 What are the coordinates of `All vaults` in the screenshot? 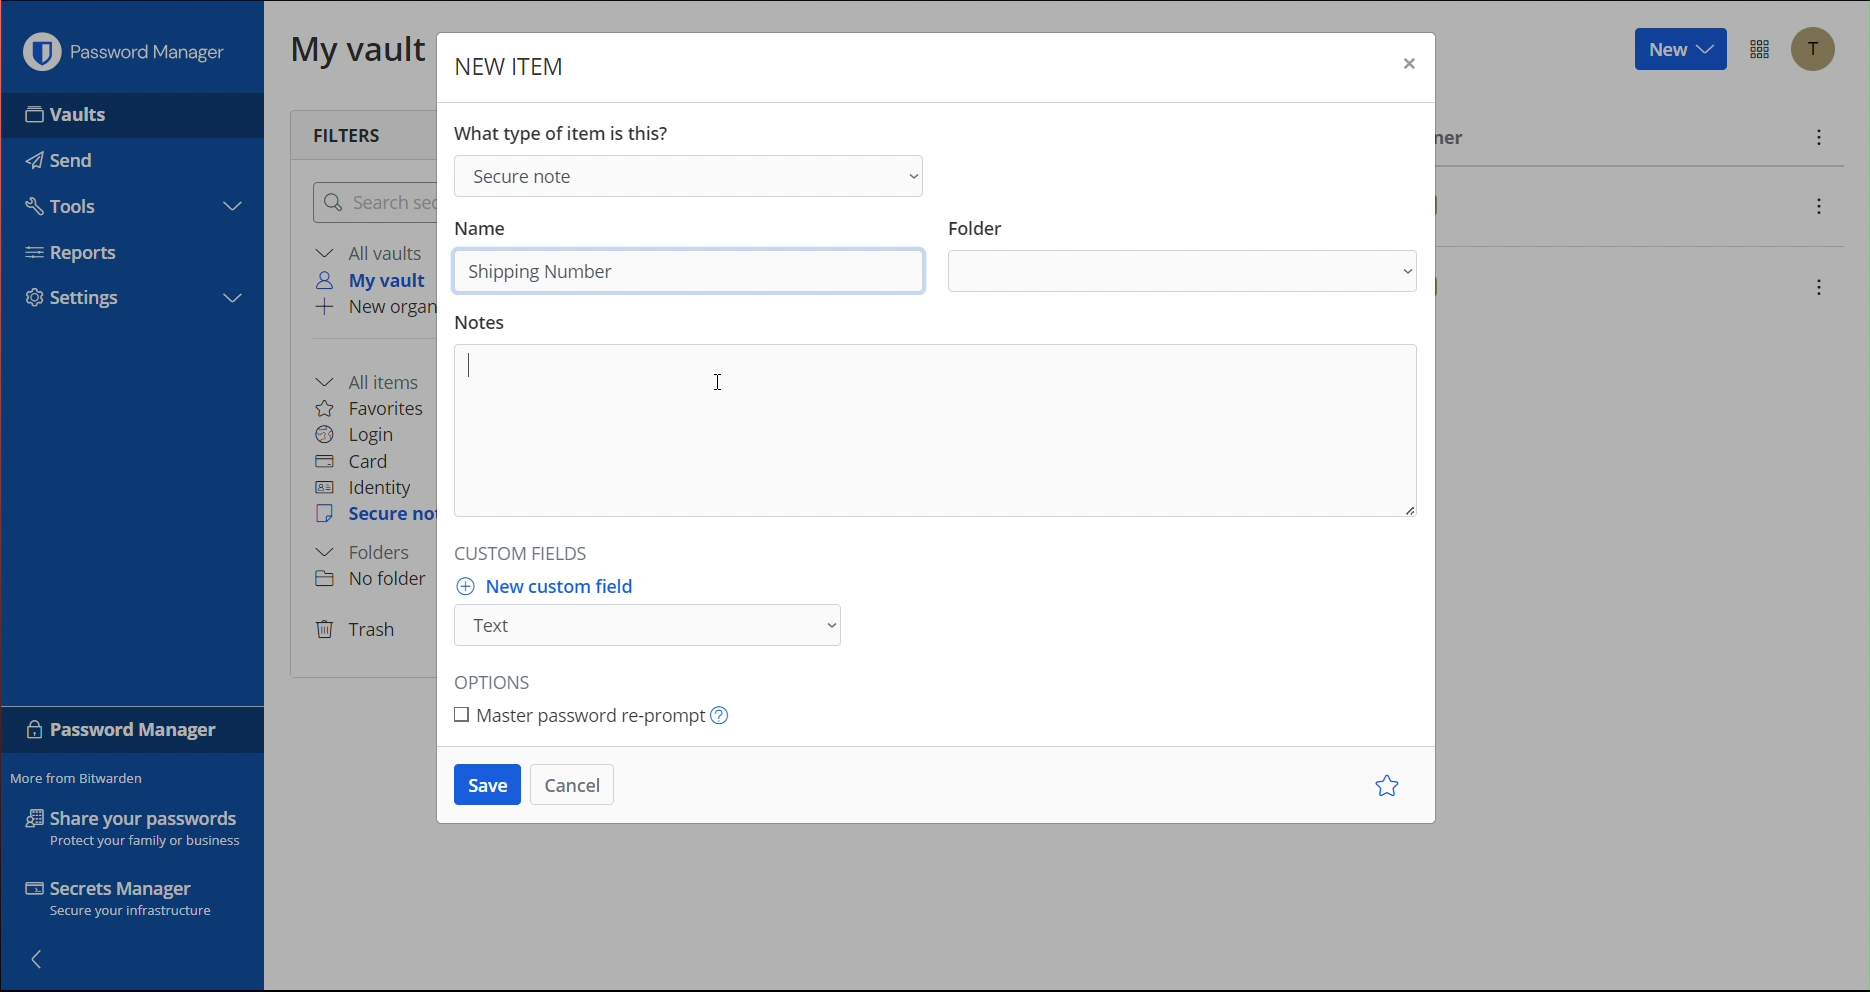 It's located at (373, 252).